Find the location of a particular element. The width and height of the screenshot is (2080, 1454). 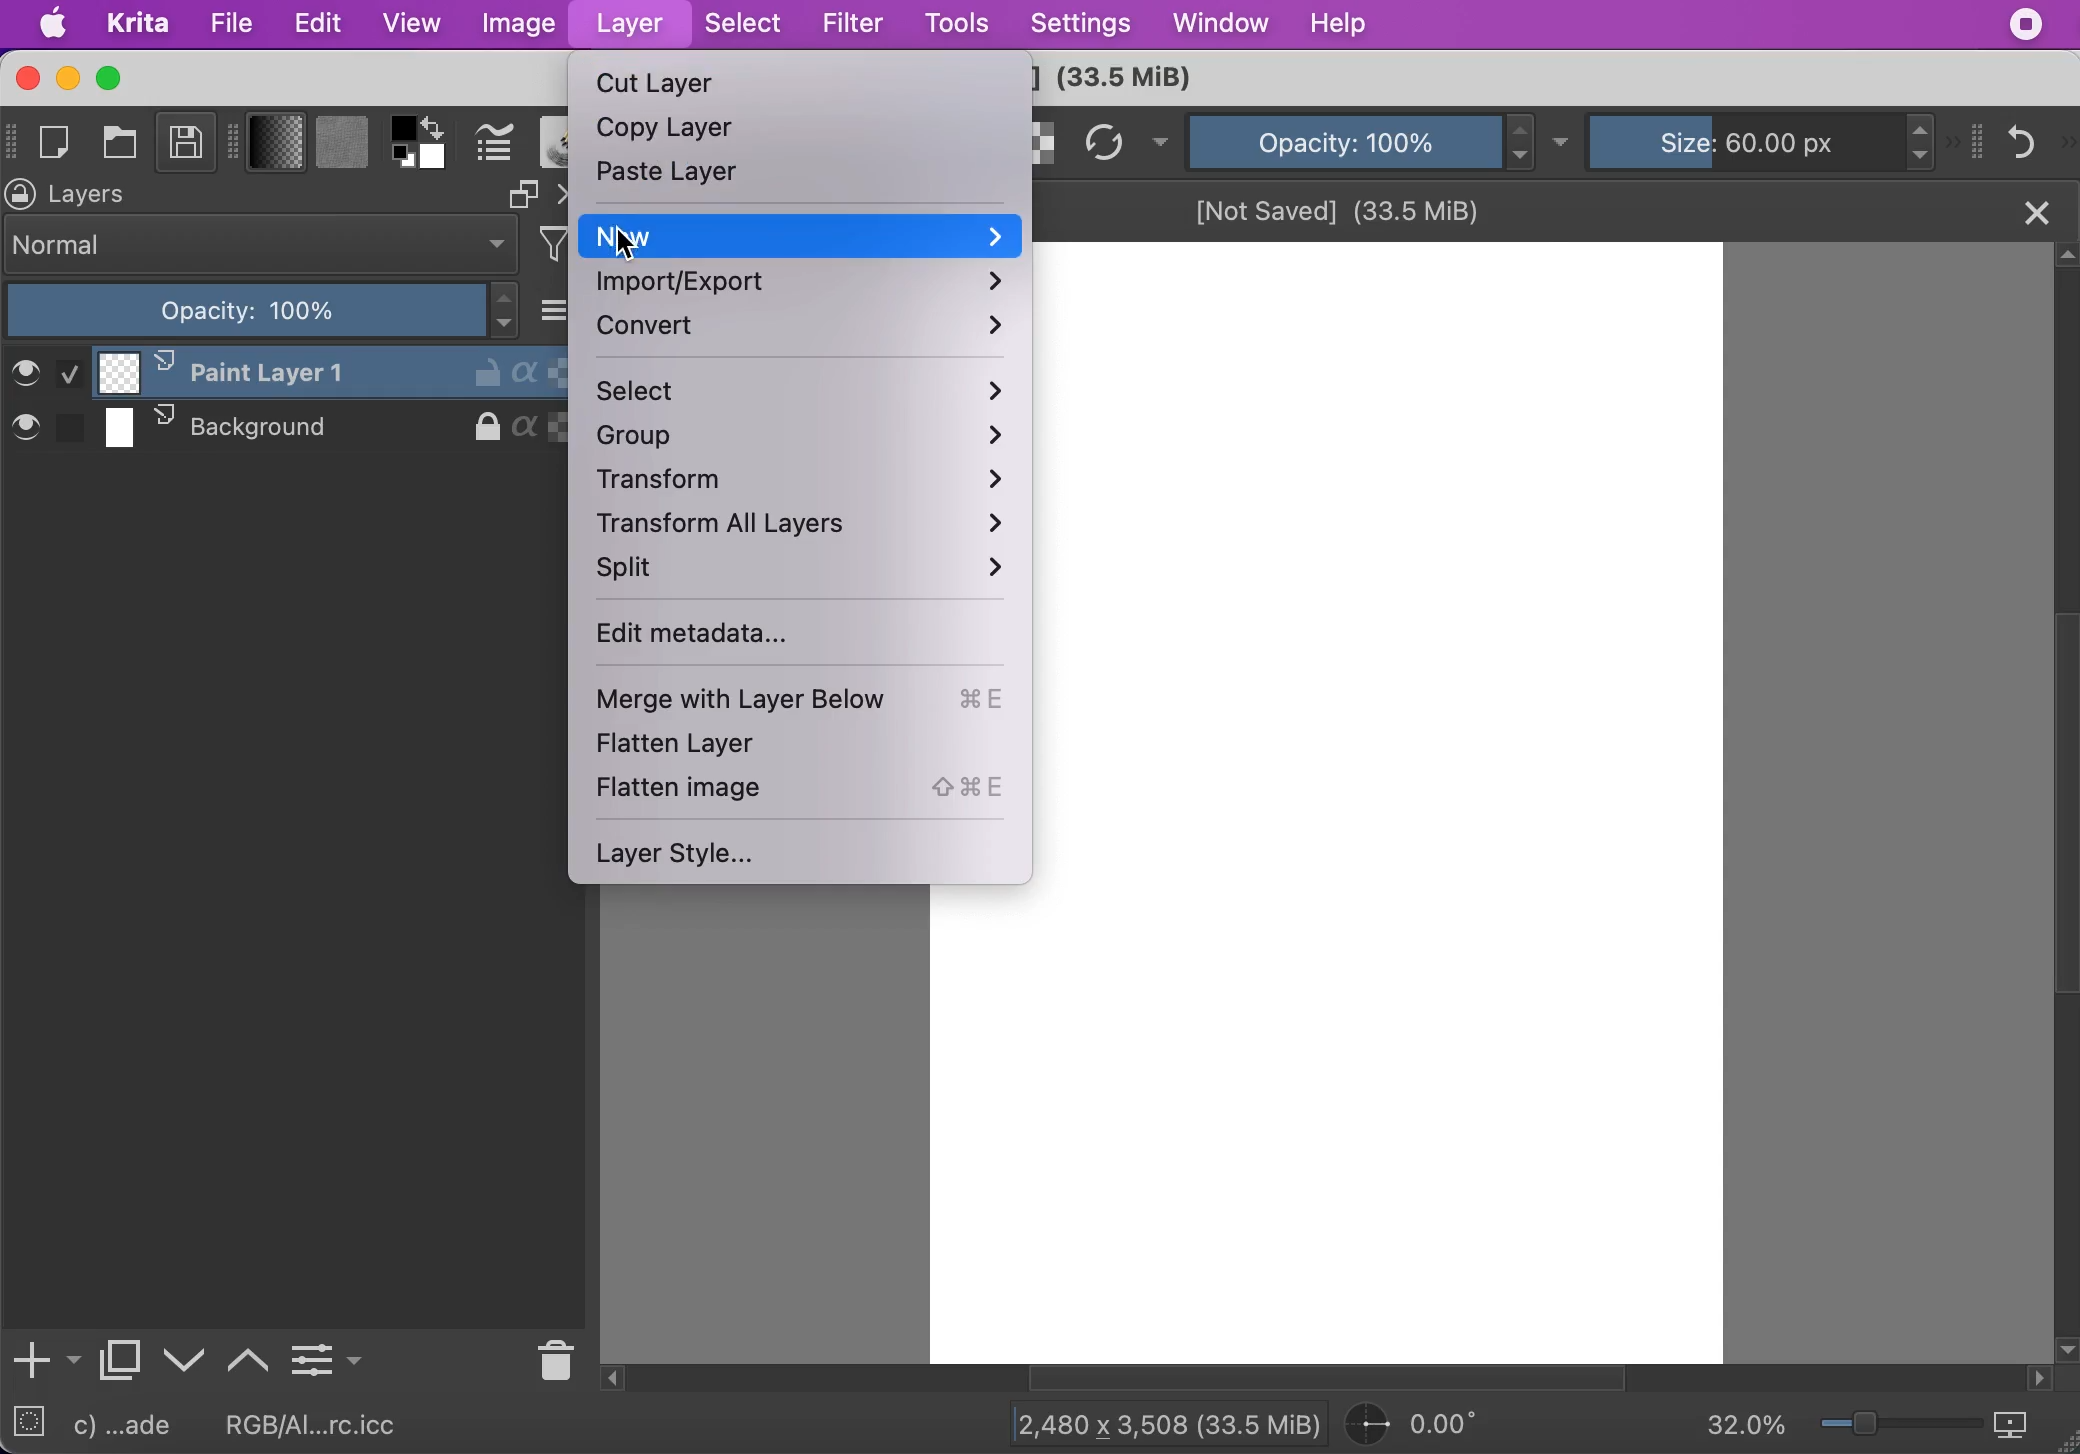

maximize is located at coordinates (112, 78).